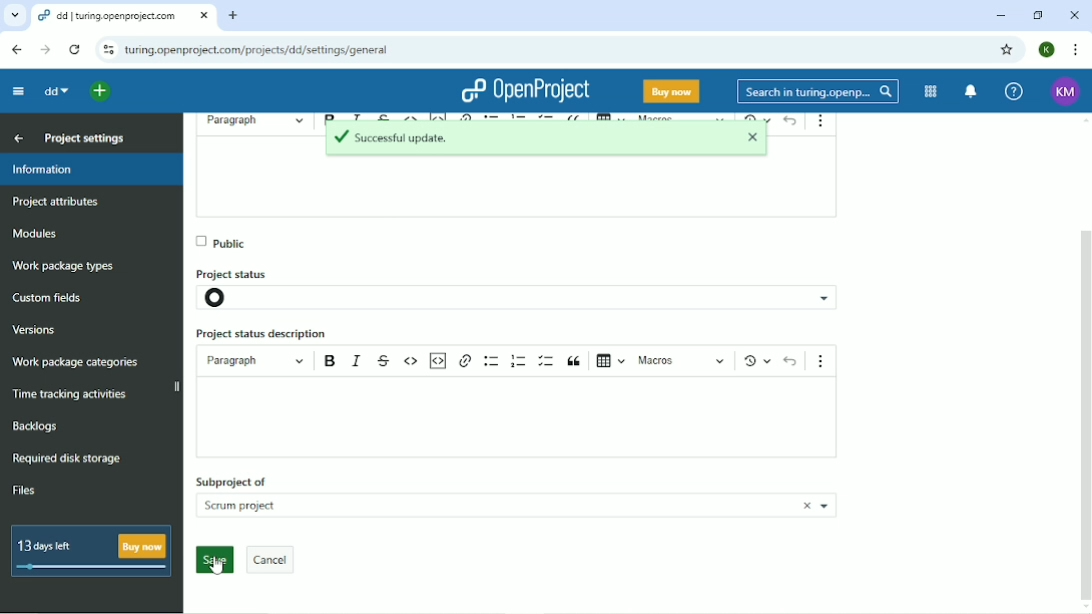 The width and height of the screenshot is (1092, 614). Describe the element at coordinates (386, 359) in the screenshot. I see `strikethrough` at that location.